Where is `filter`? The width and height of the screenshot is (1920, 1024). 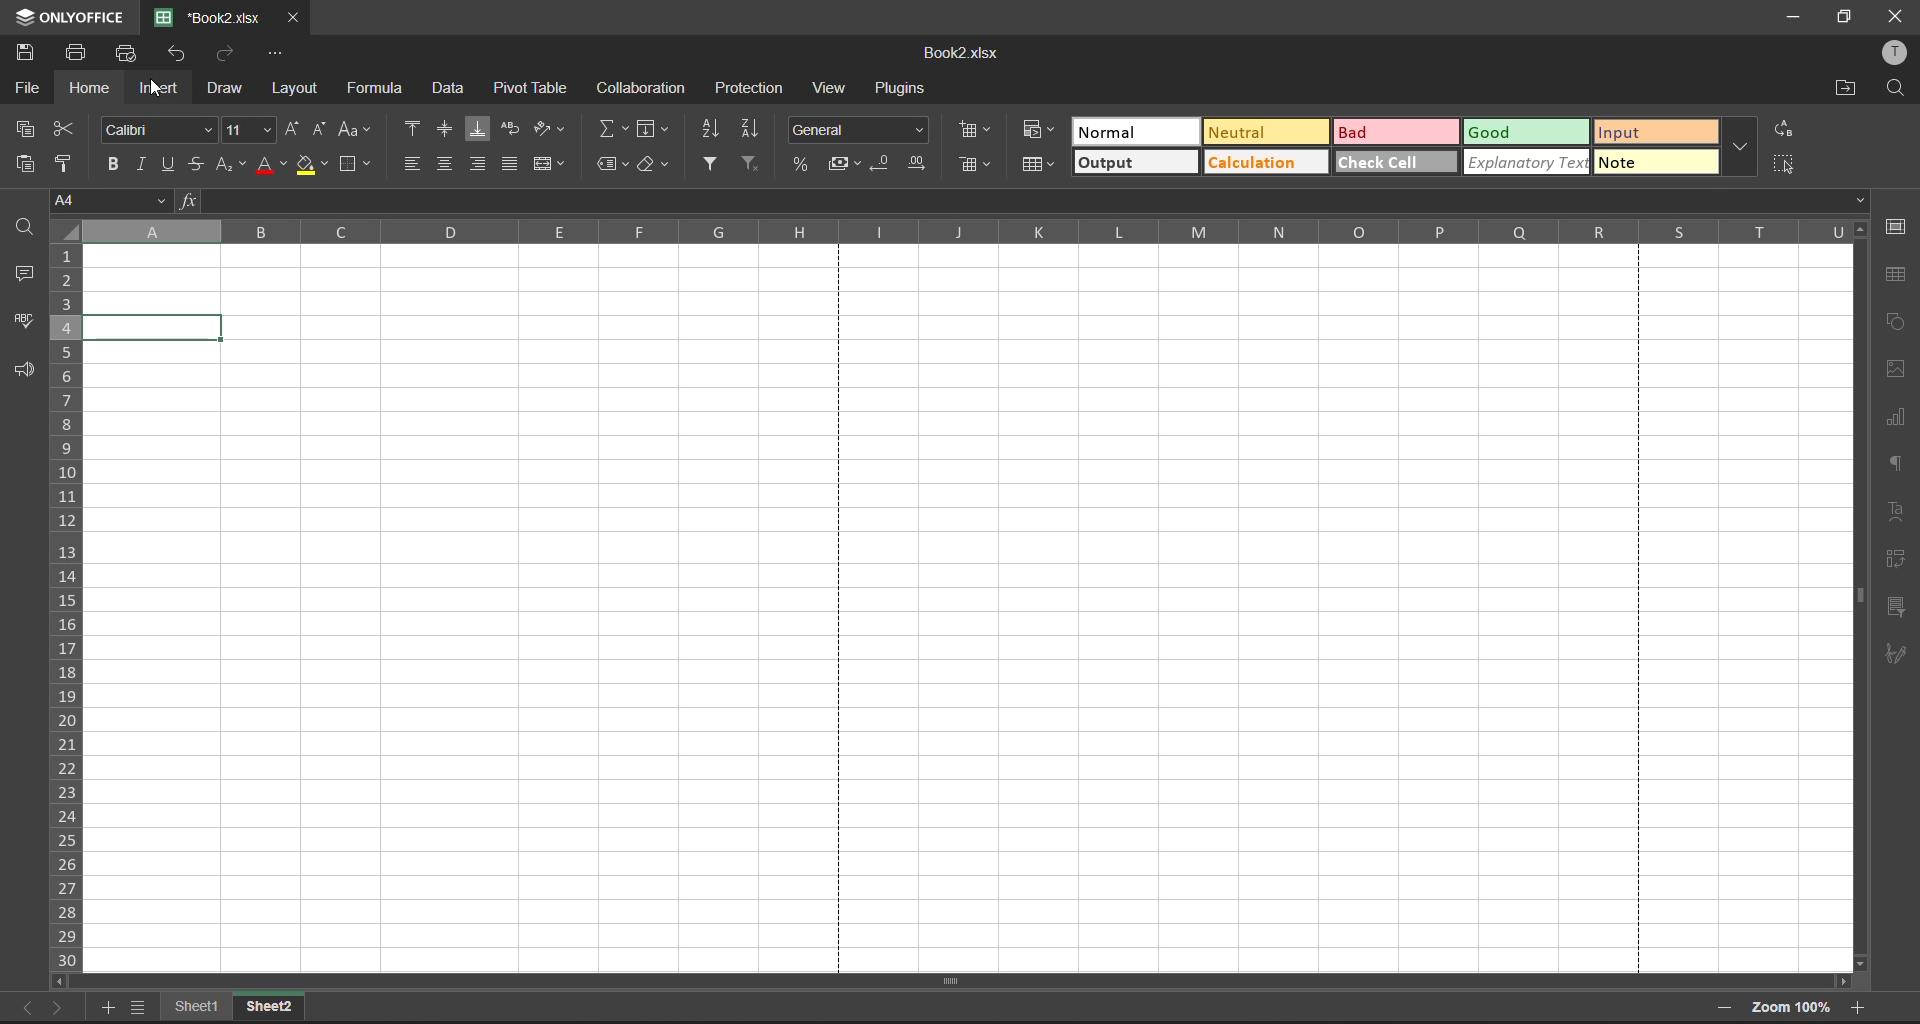 filter is located at coordinates (706, 165).